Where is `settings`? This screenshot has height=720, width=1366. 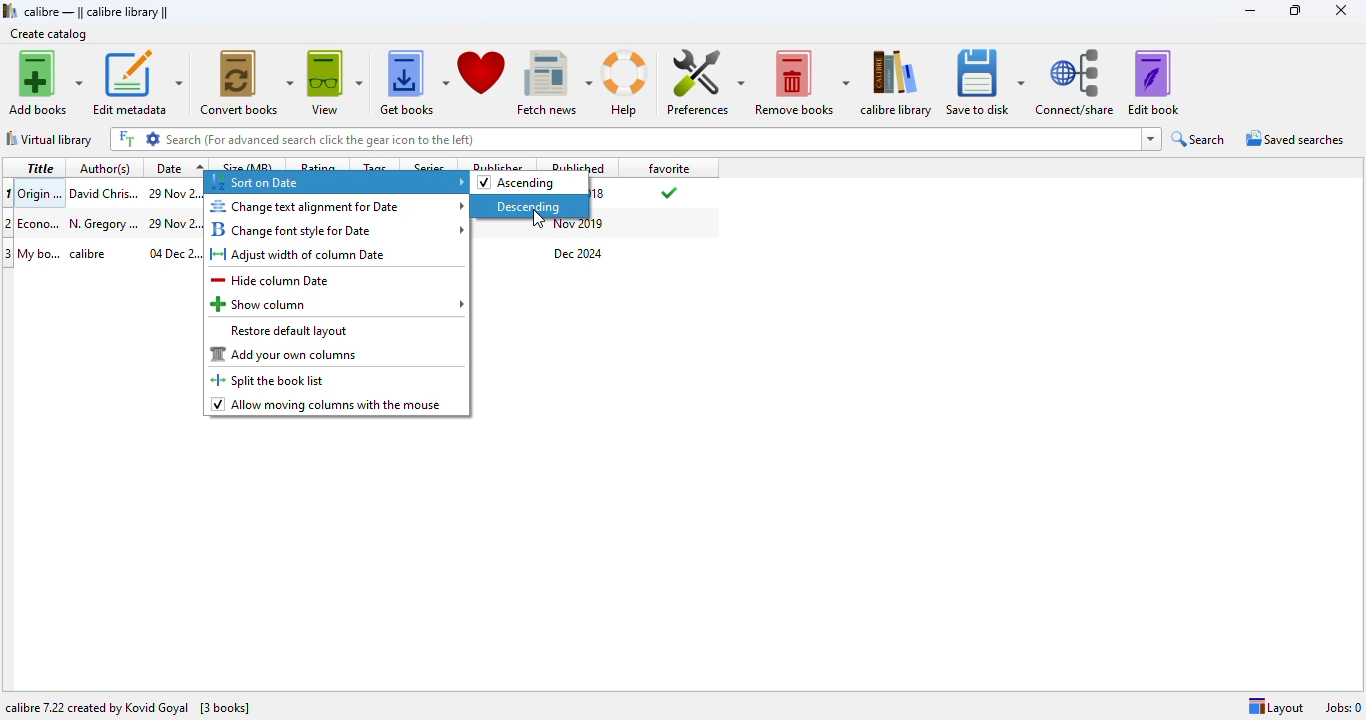
settings is located at coordinates (154, 138).